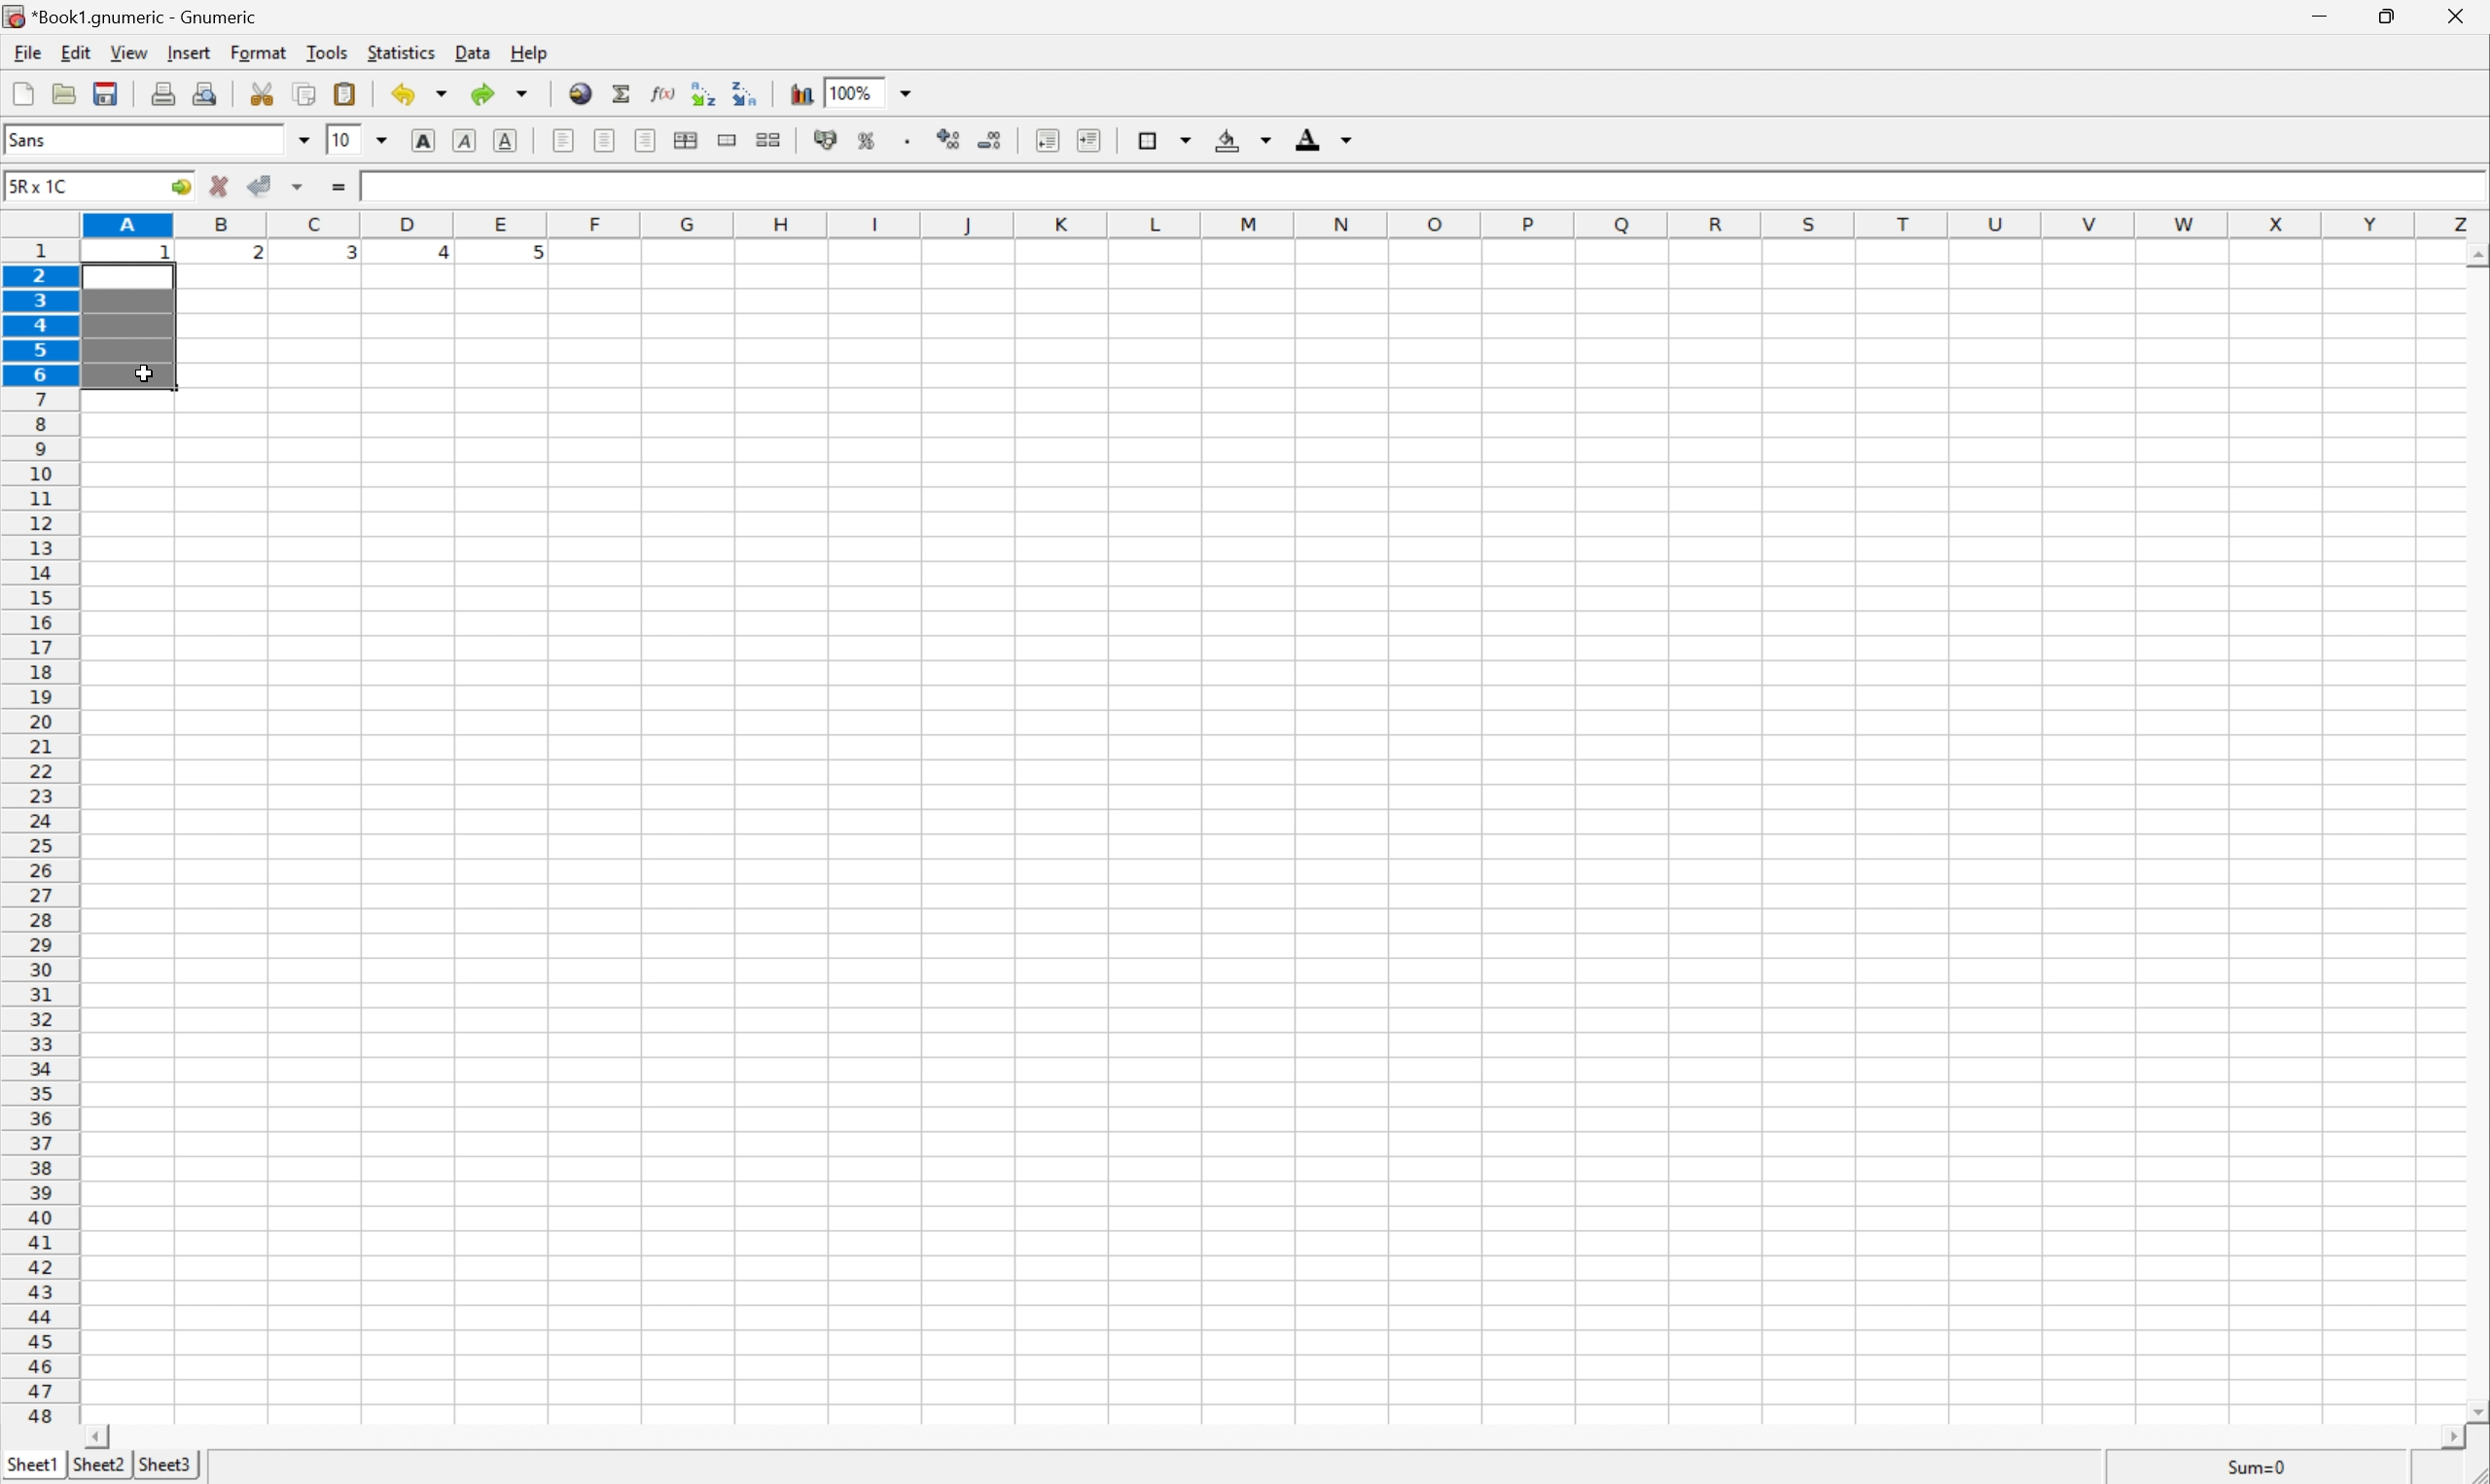 The image size is (2490, 1484). What do you see at coordinates (466, 140) in the screenshot?
I see `italic` at bounding box center [466, 140].